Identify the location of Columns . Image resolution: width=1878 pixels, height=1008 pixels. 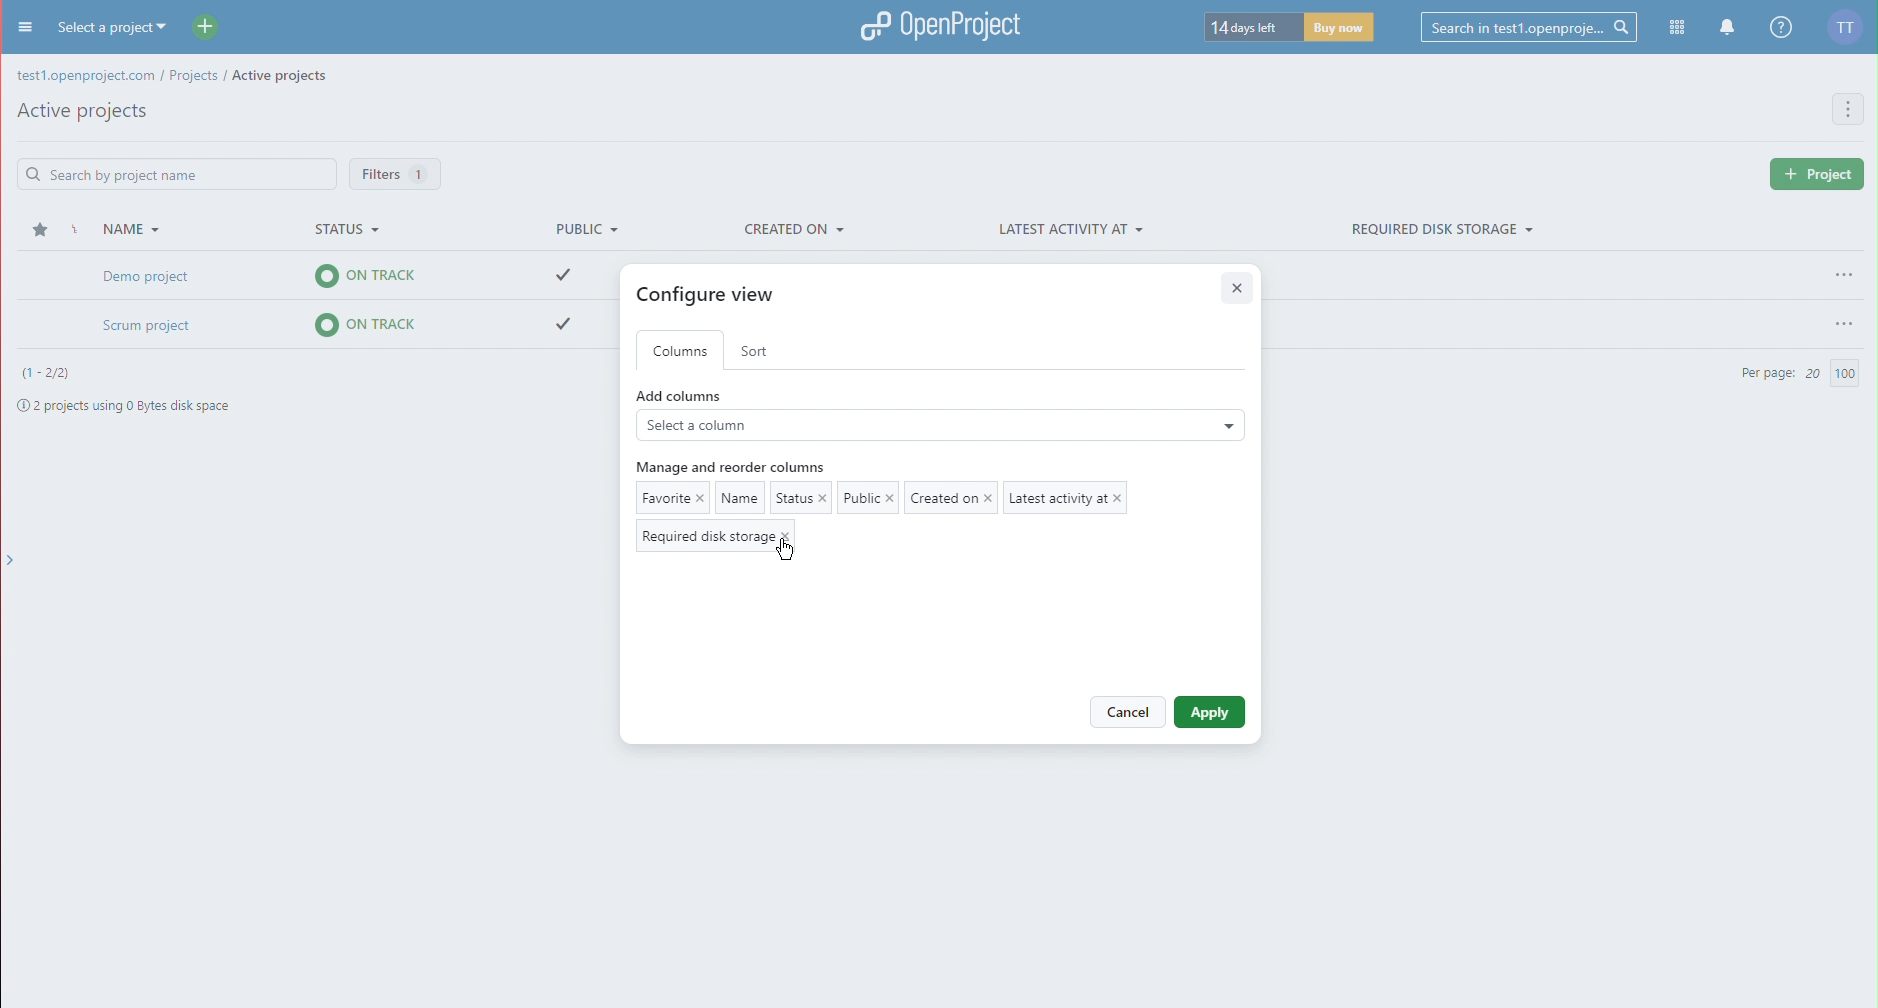
(685, 350).